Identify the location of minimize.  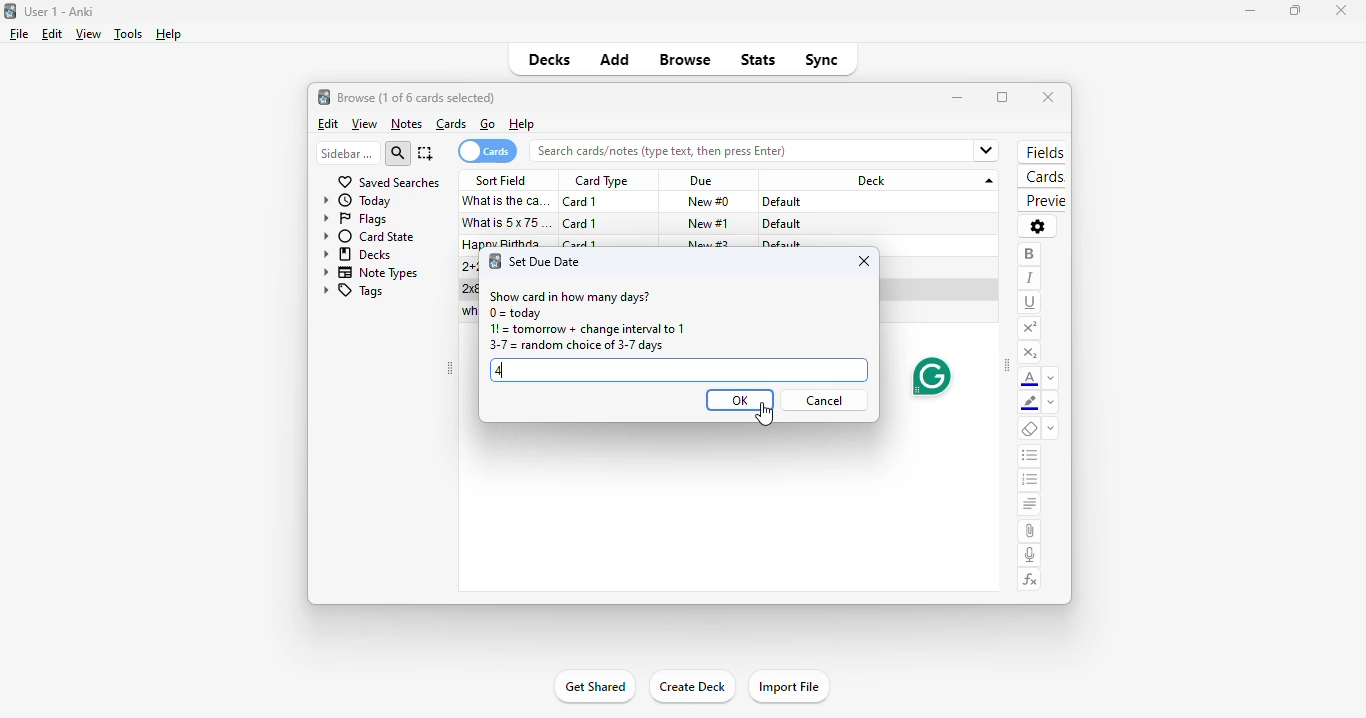
(958, 97).